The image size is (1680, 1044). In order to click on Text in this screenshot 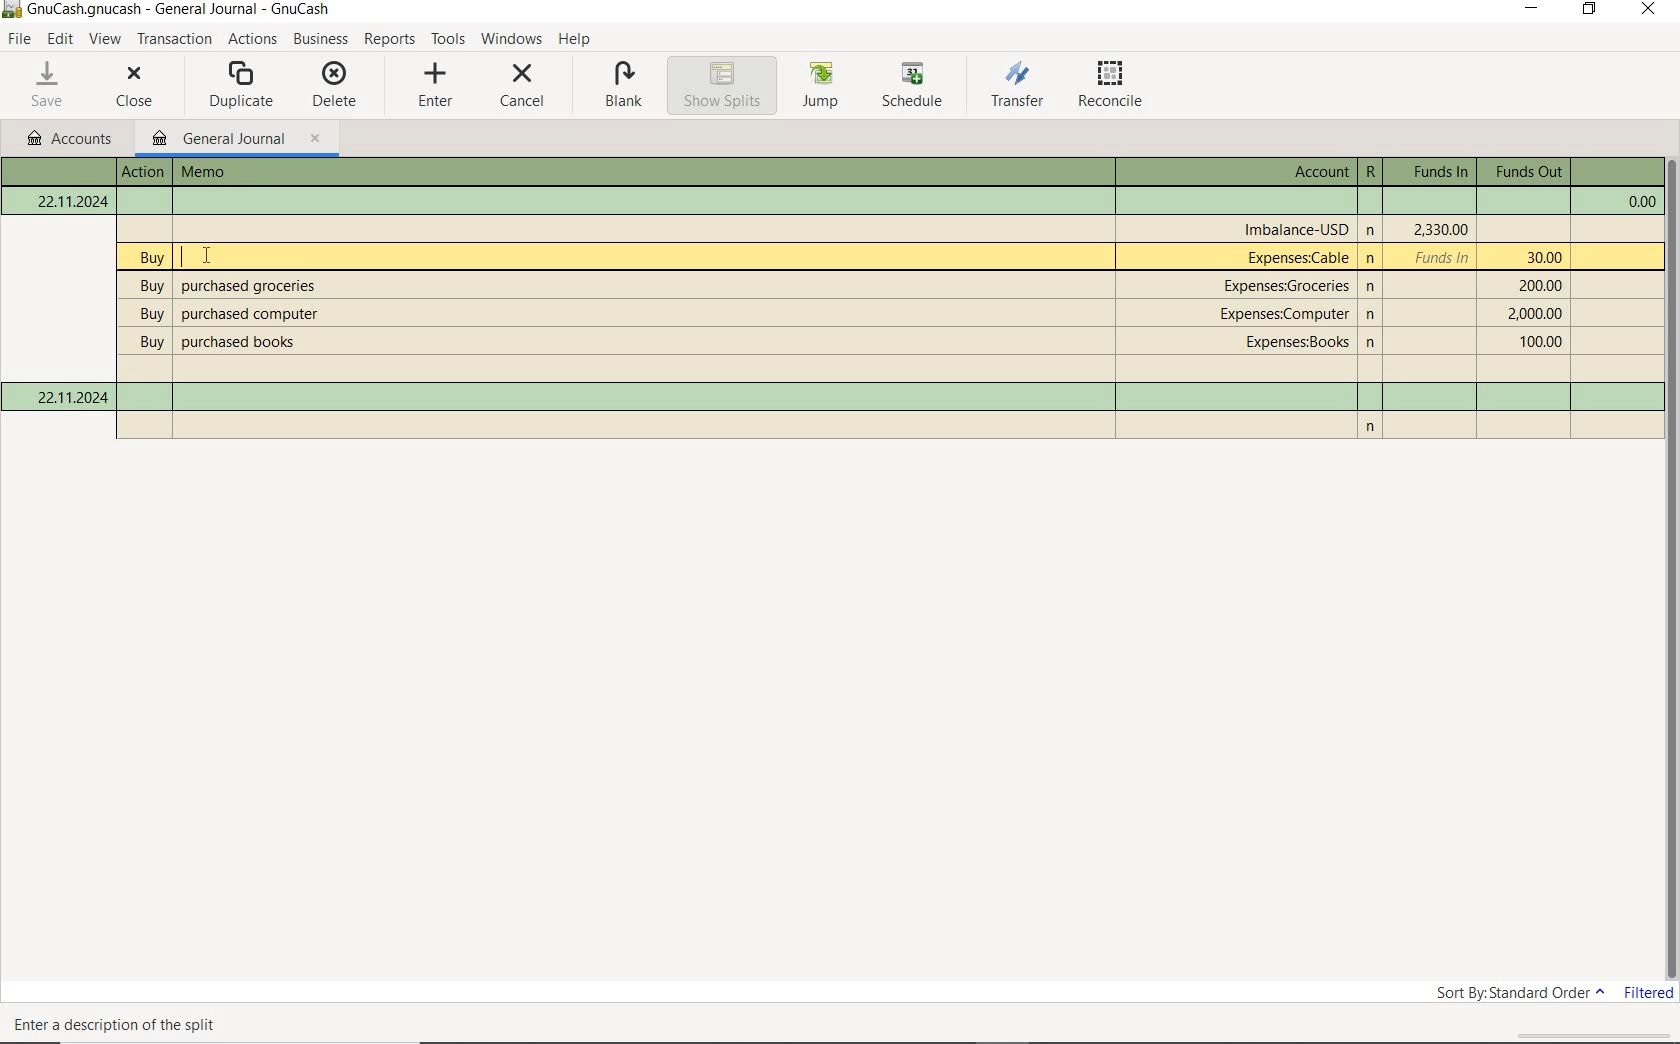, I will do `click(1525, 172)`.